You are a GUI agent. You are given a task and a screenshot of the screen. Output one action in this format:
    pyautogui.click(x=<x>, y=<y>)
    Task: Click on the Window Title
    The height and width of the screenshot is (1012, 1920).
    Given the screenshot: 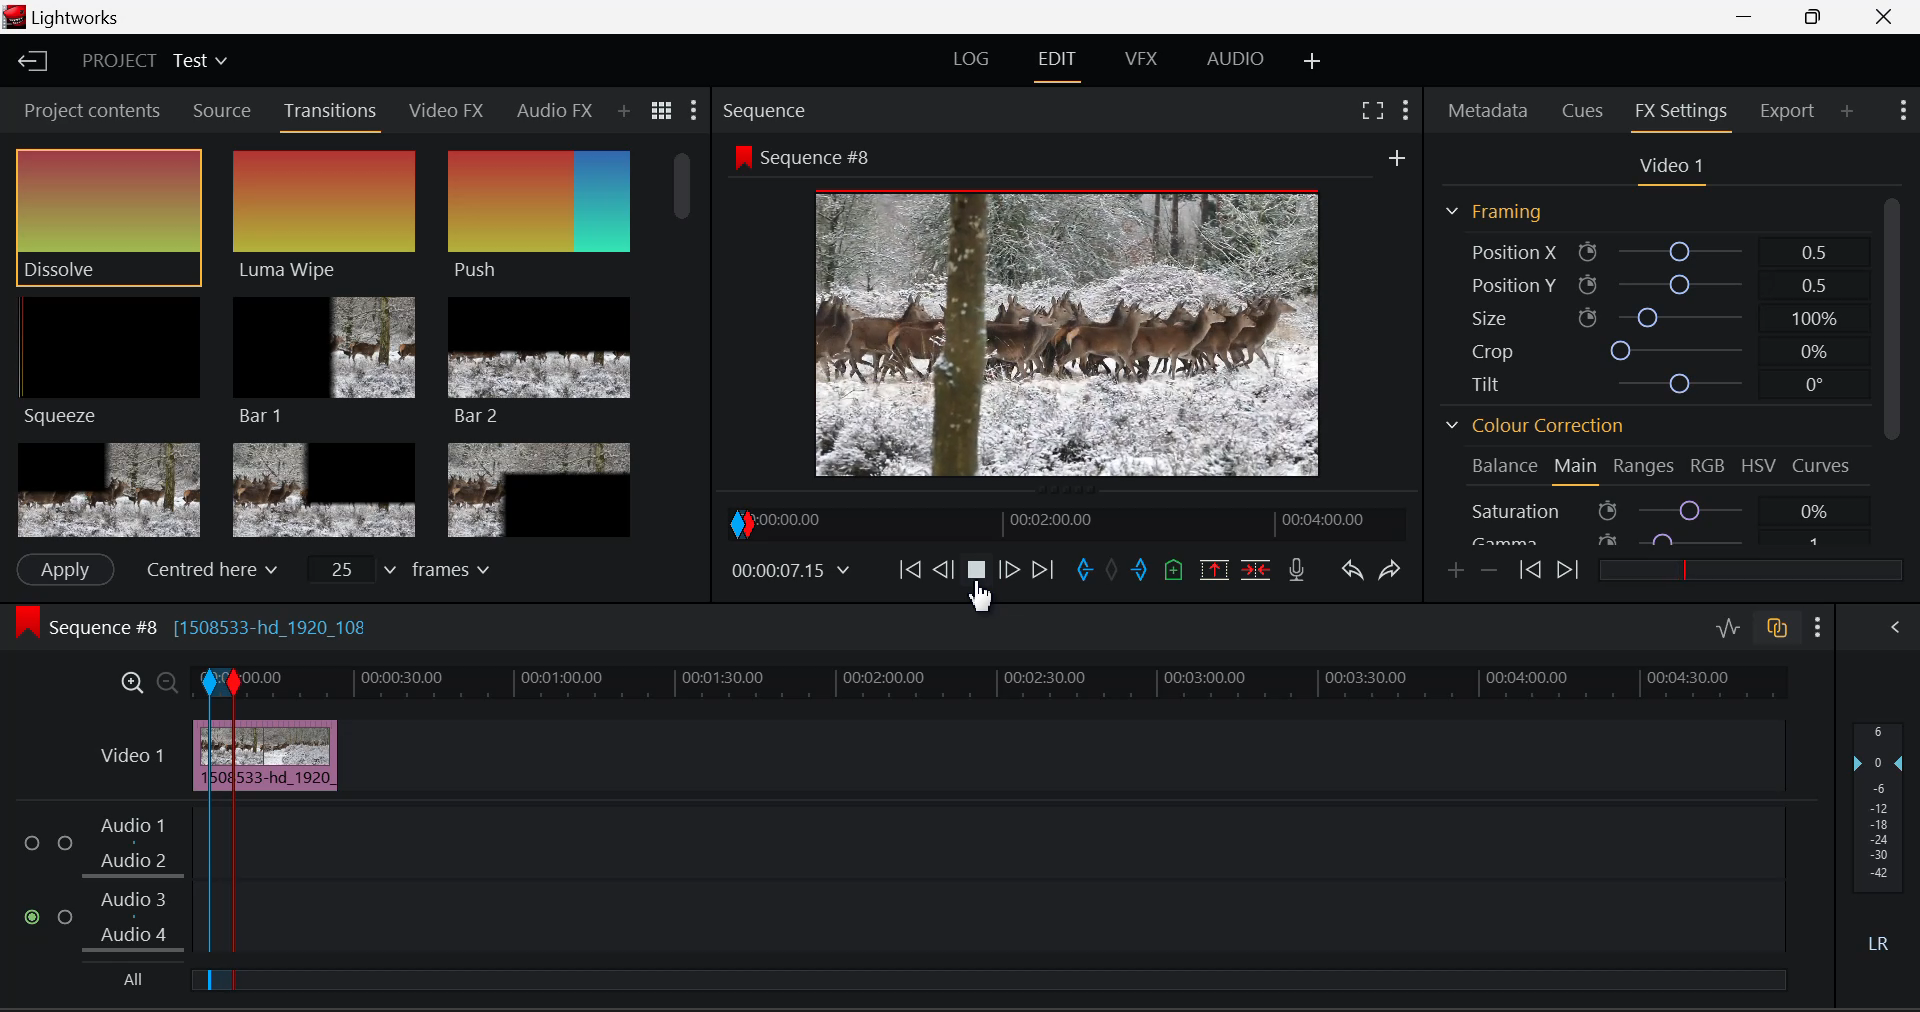 What is the action you would take?
    pyautogui.click(x=64, y=17)
    